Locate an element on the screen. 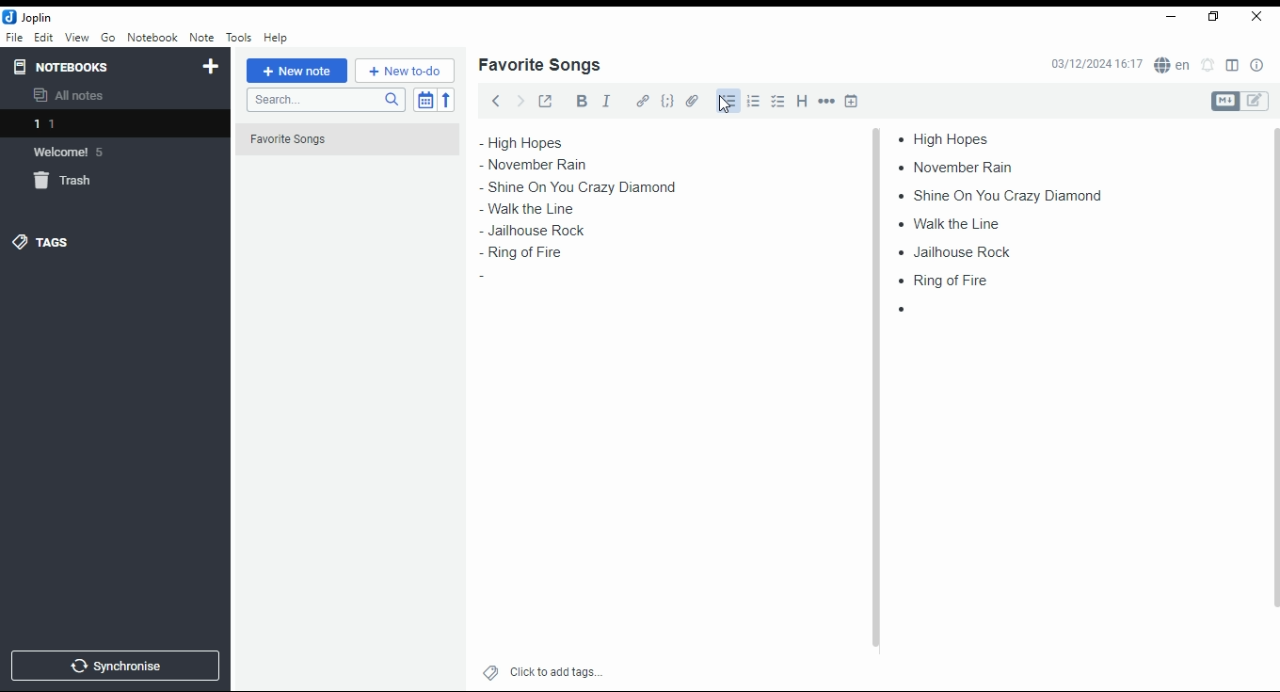 This screenshot has width=1280, height=692. tools is located at coordinates (240, 38).